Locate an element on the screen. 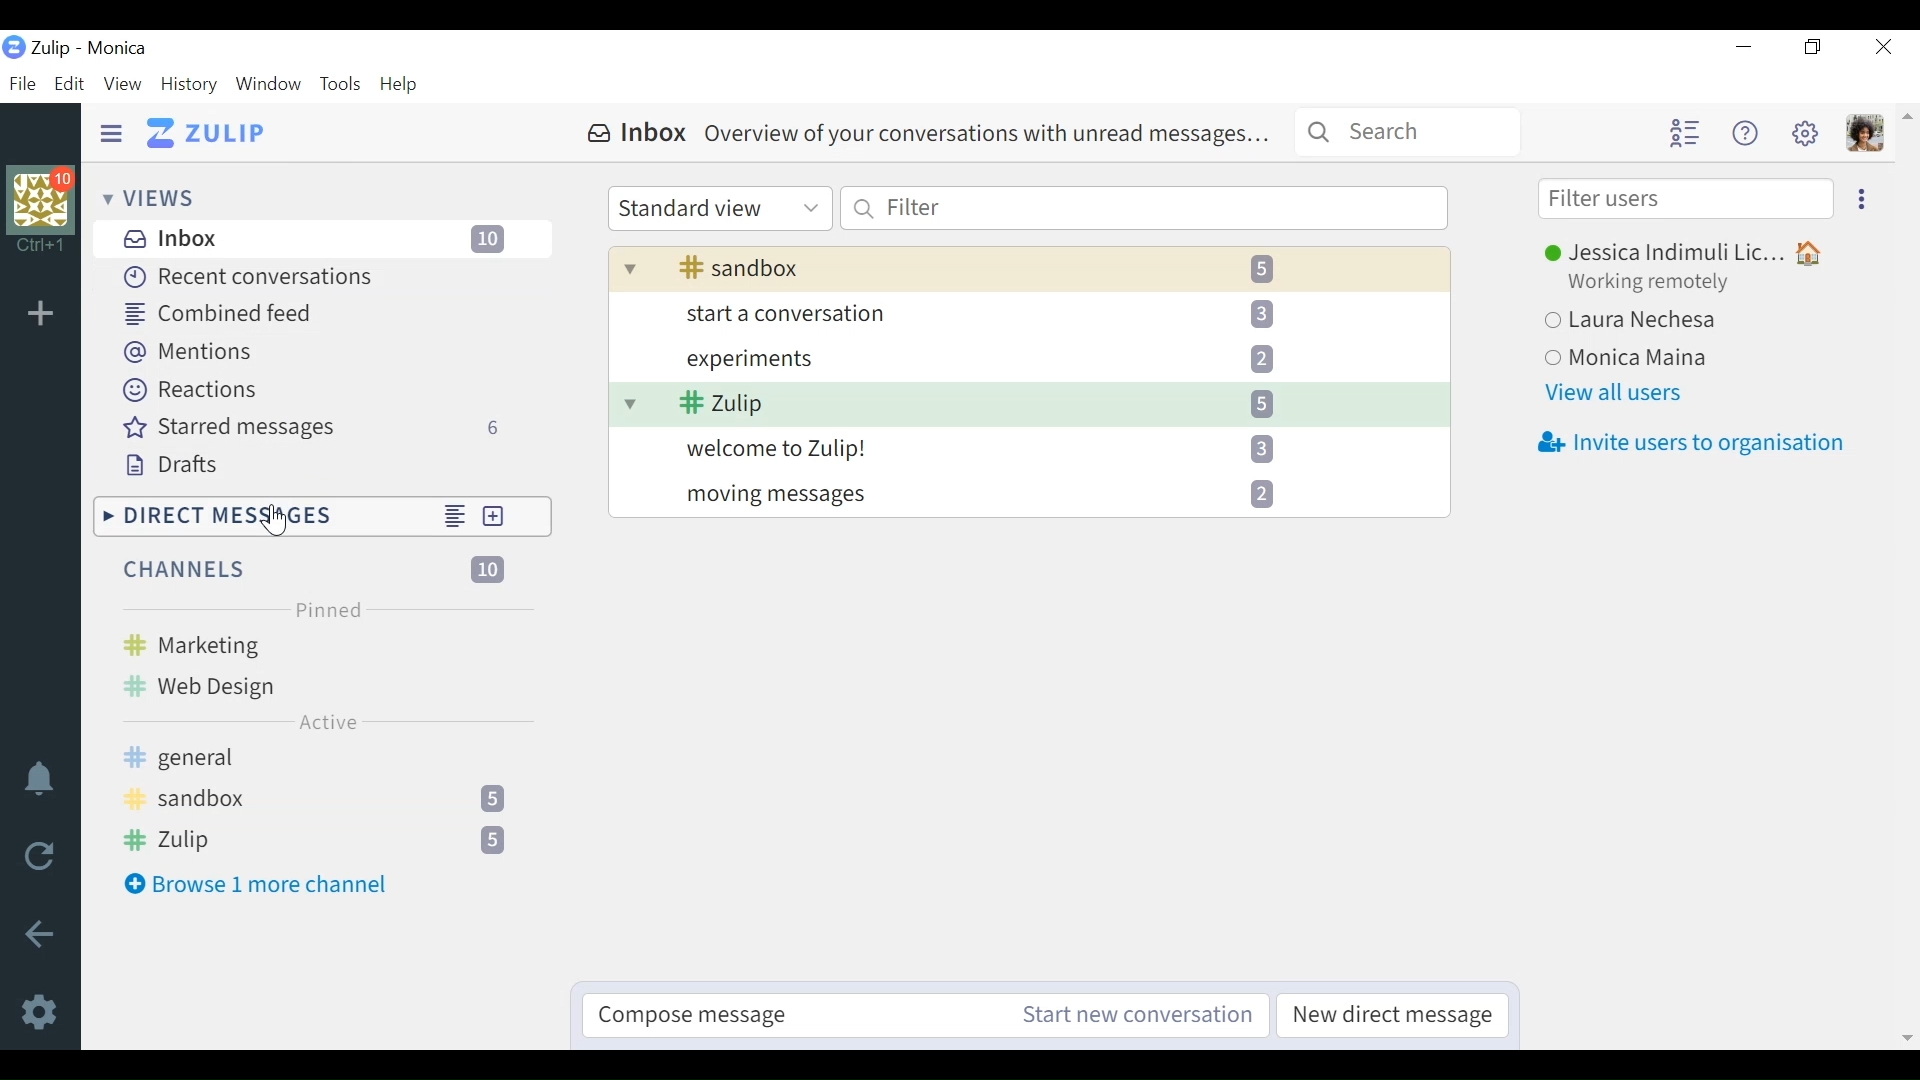  Reactions is located at coordinates (199, 392).